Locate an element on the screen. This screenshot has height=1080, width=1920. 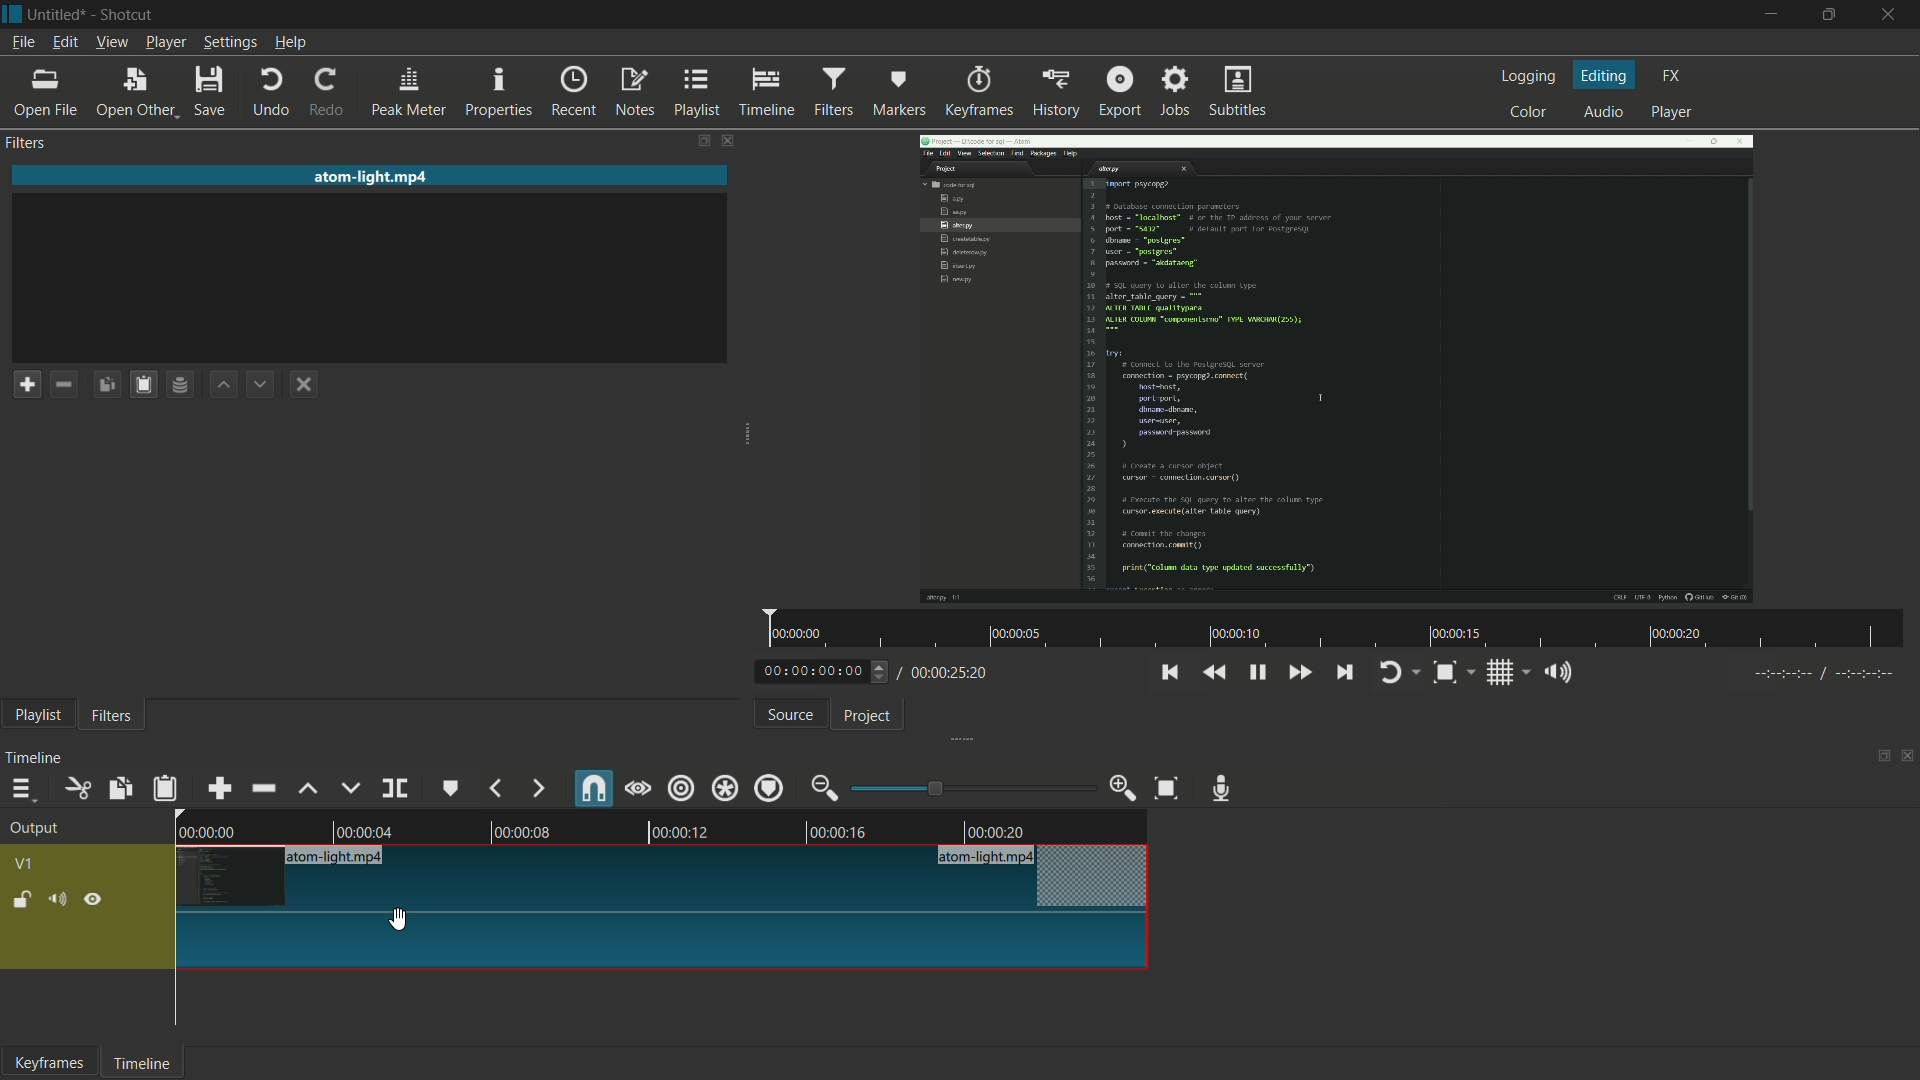
paste is located at coordinates (164, 789).